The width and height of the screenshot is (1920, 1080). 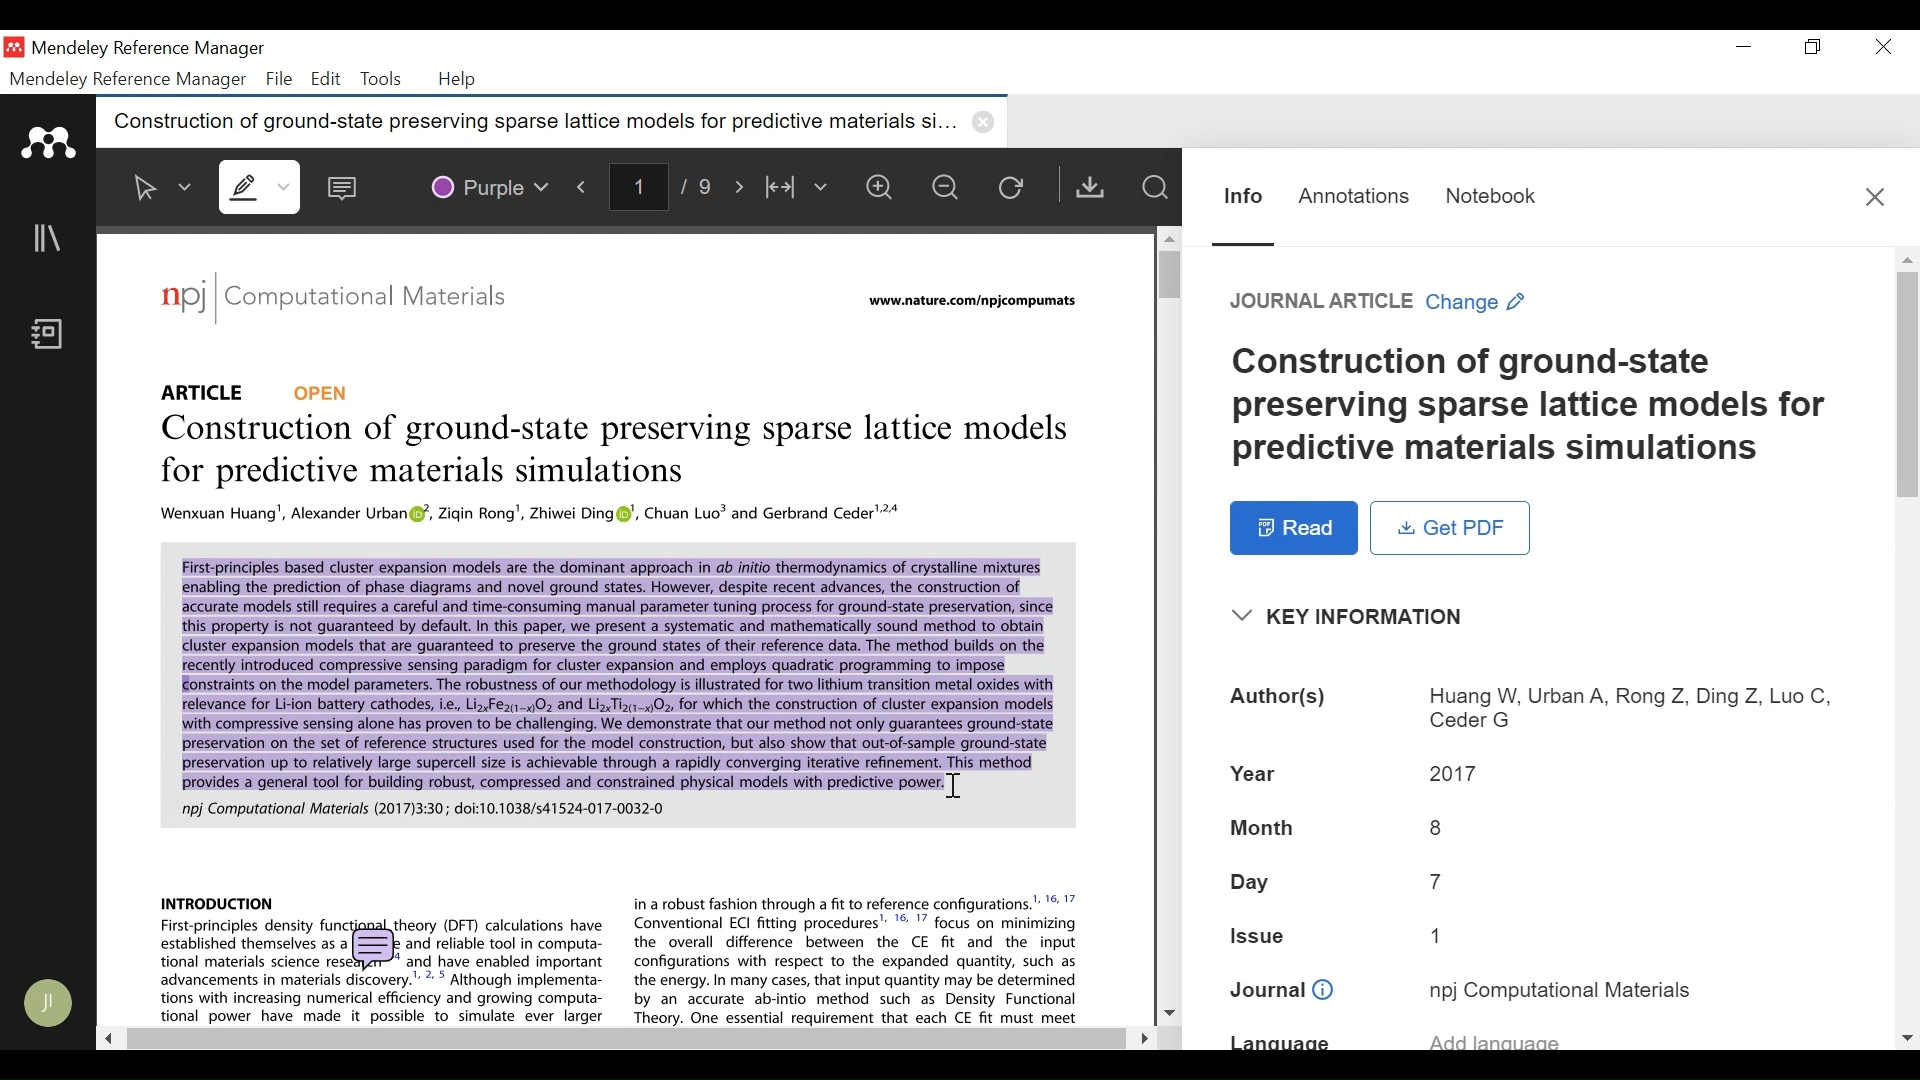 What do you see at coordinates (1295, 528) in the screenshot?
I see `Read` at bounding box center [1295, 528].